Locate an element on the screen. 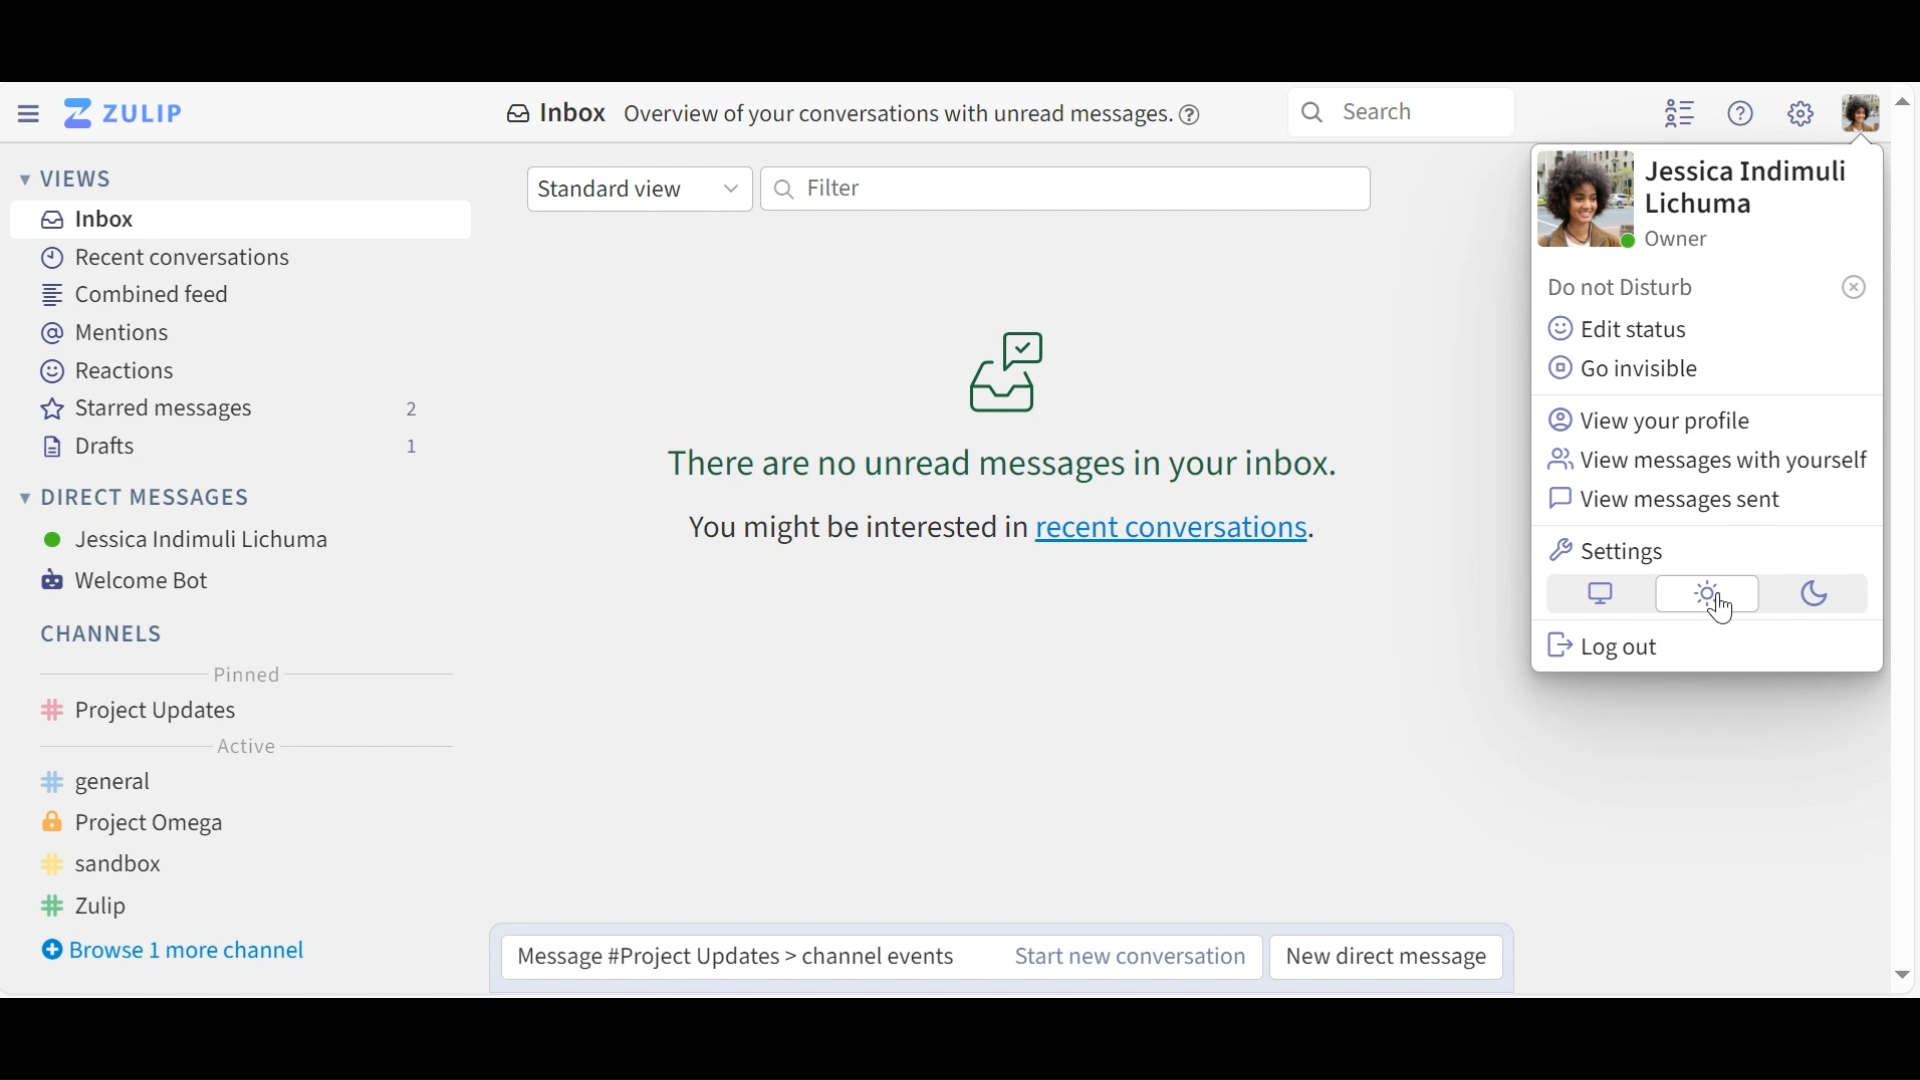  recent conversations. is located at coordinates (1186, 533).